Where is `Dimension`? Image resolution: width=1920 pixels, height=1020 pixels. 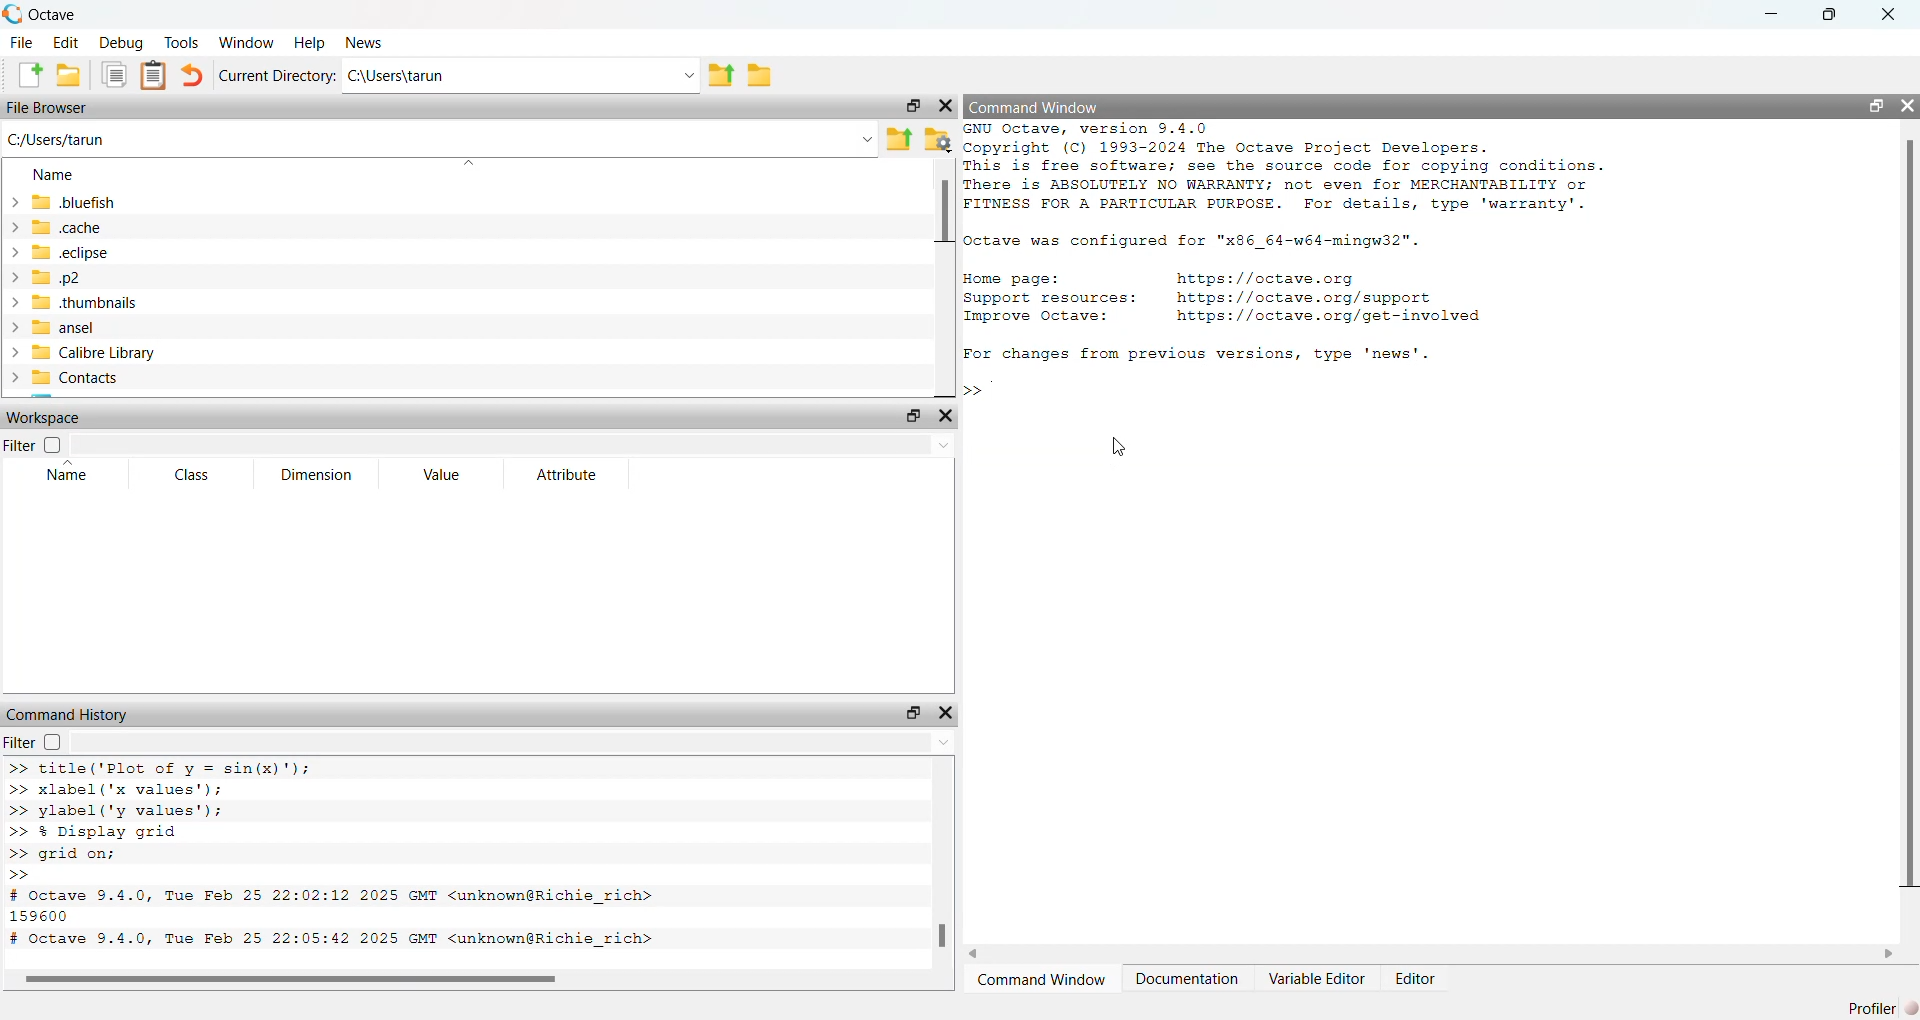 Dimension is located at coordinates (316, 474).